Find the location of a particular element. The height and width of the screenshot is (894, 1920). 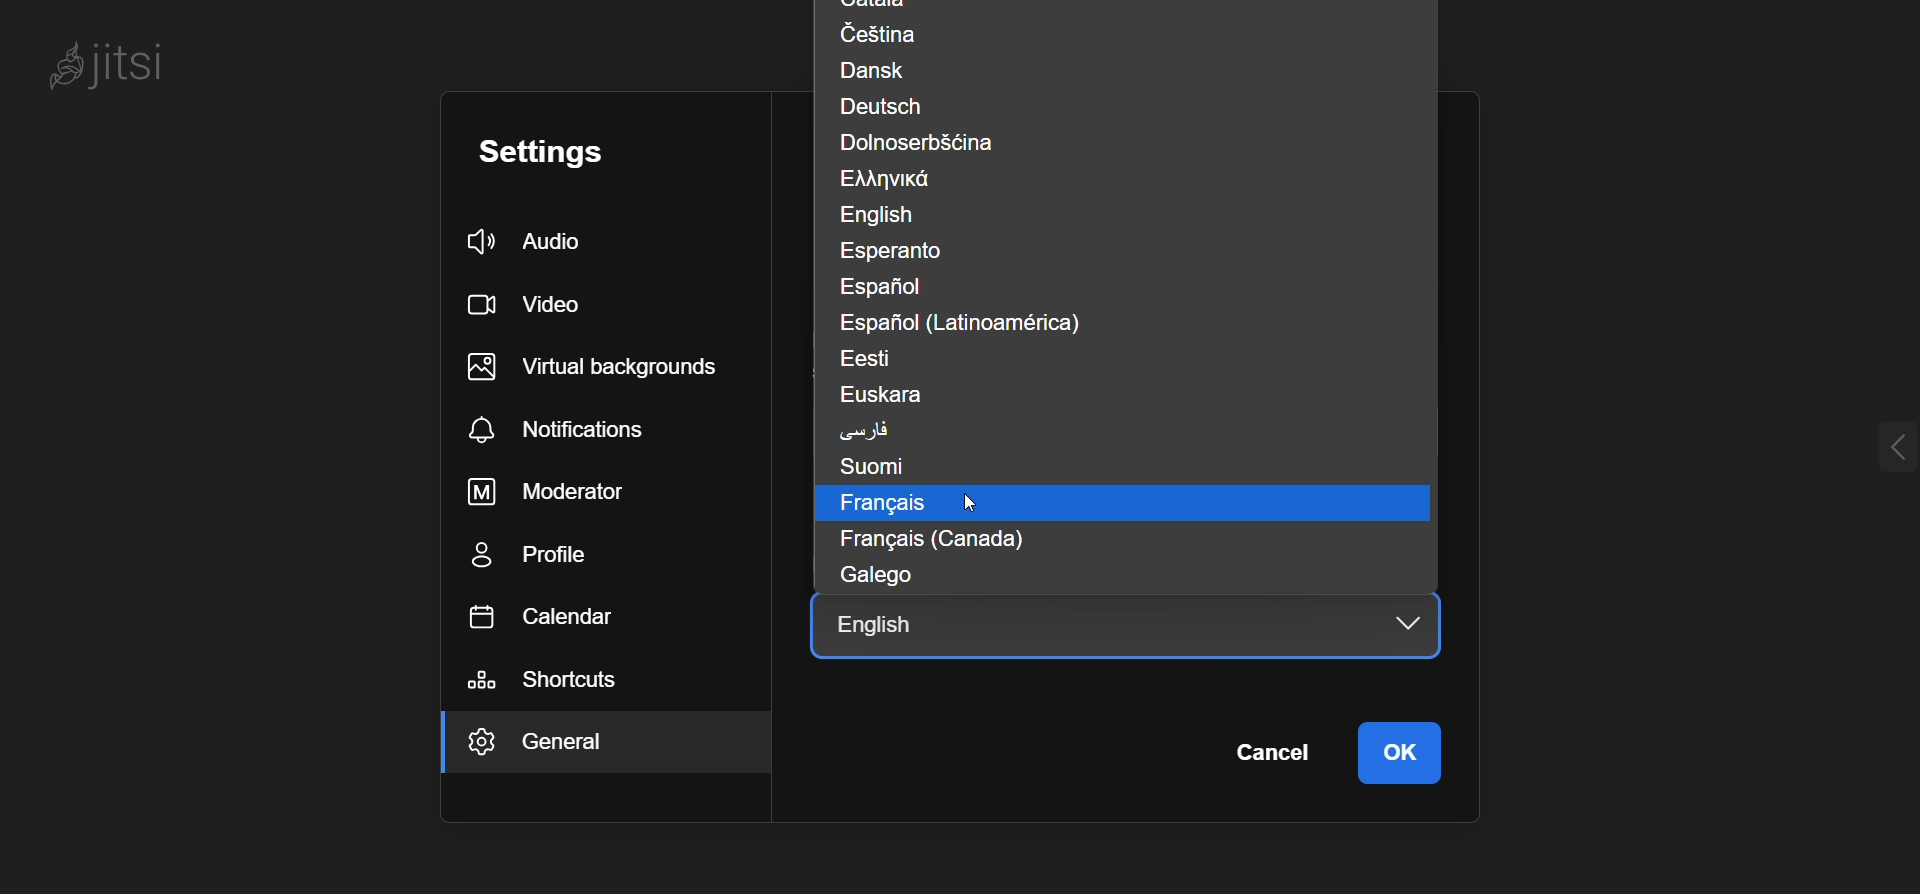

urdu is located at coordinates (868, 428).